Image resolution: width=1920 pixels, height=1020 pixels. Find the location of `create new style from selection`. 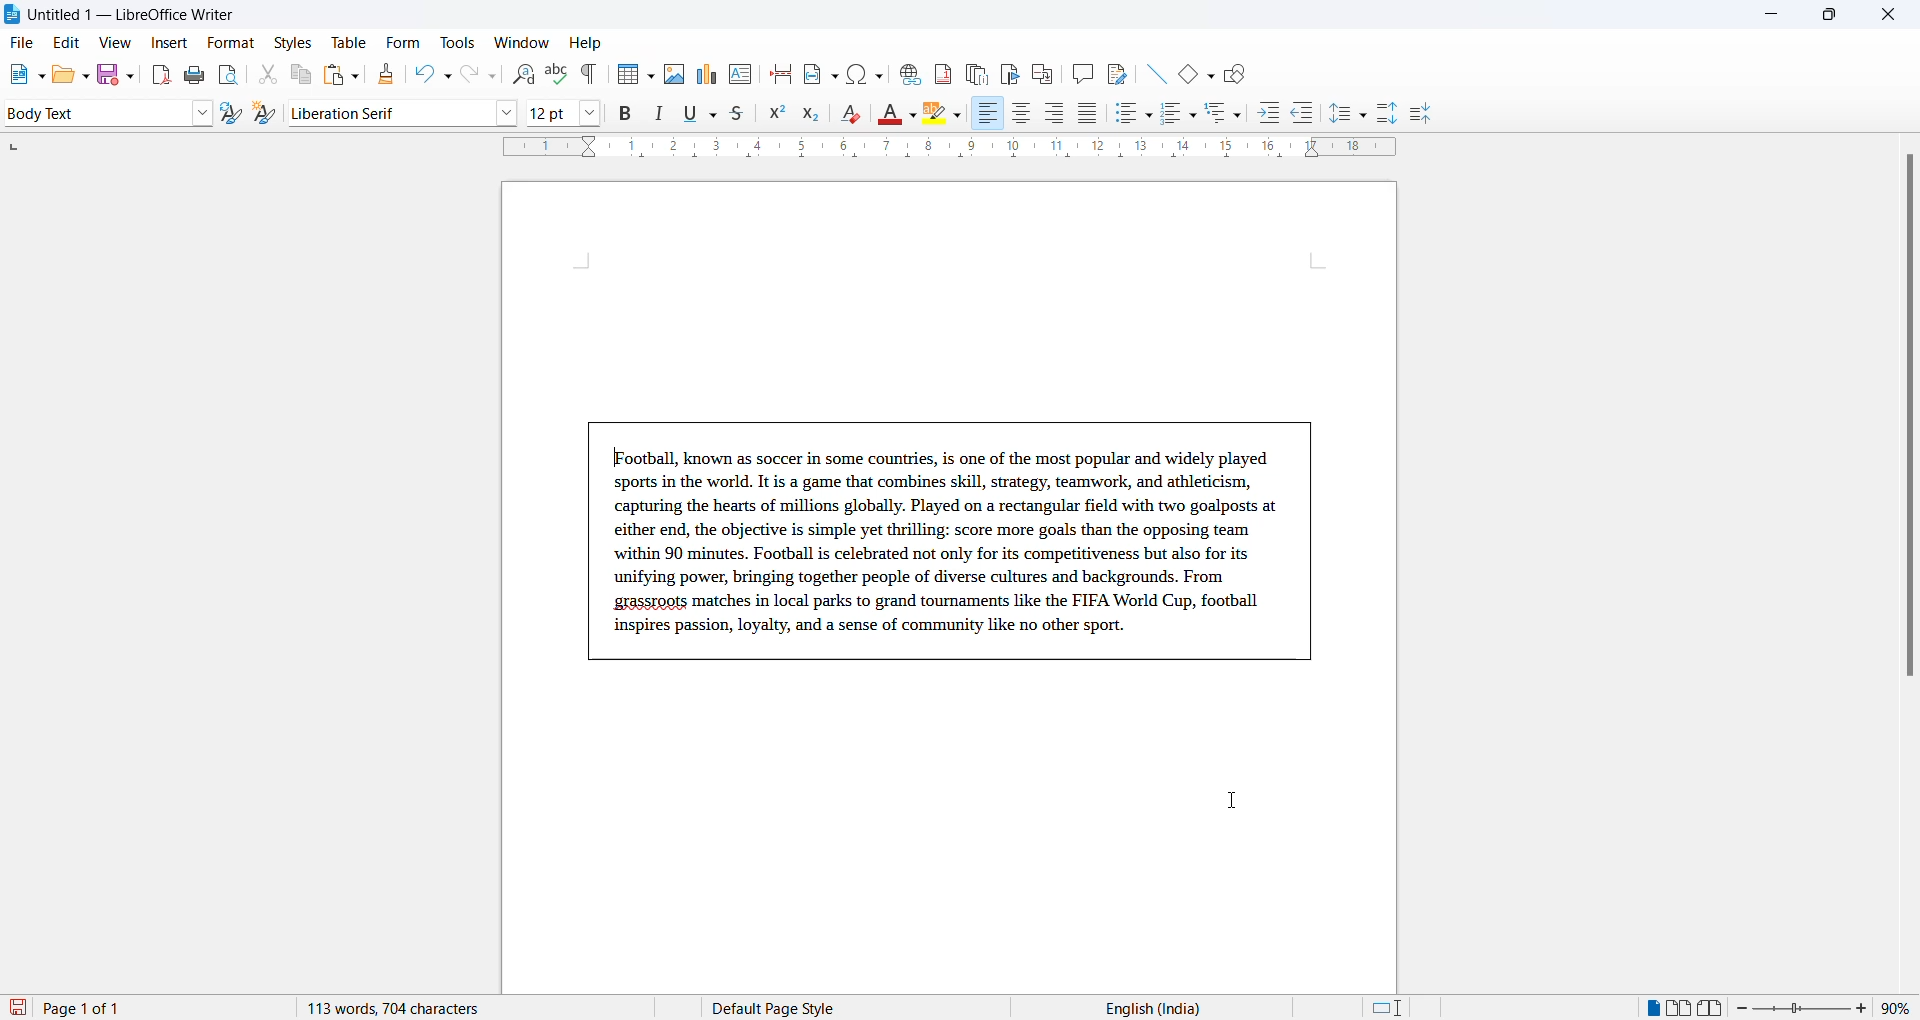

create new style from selection is located at coordinates (269, 115).